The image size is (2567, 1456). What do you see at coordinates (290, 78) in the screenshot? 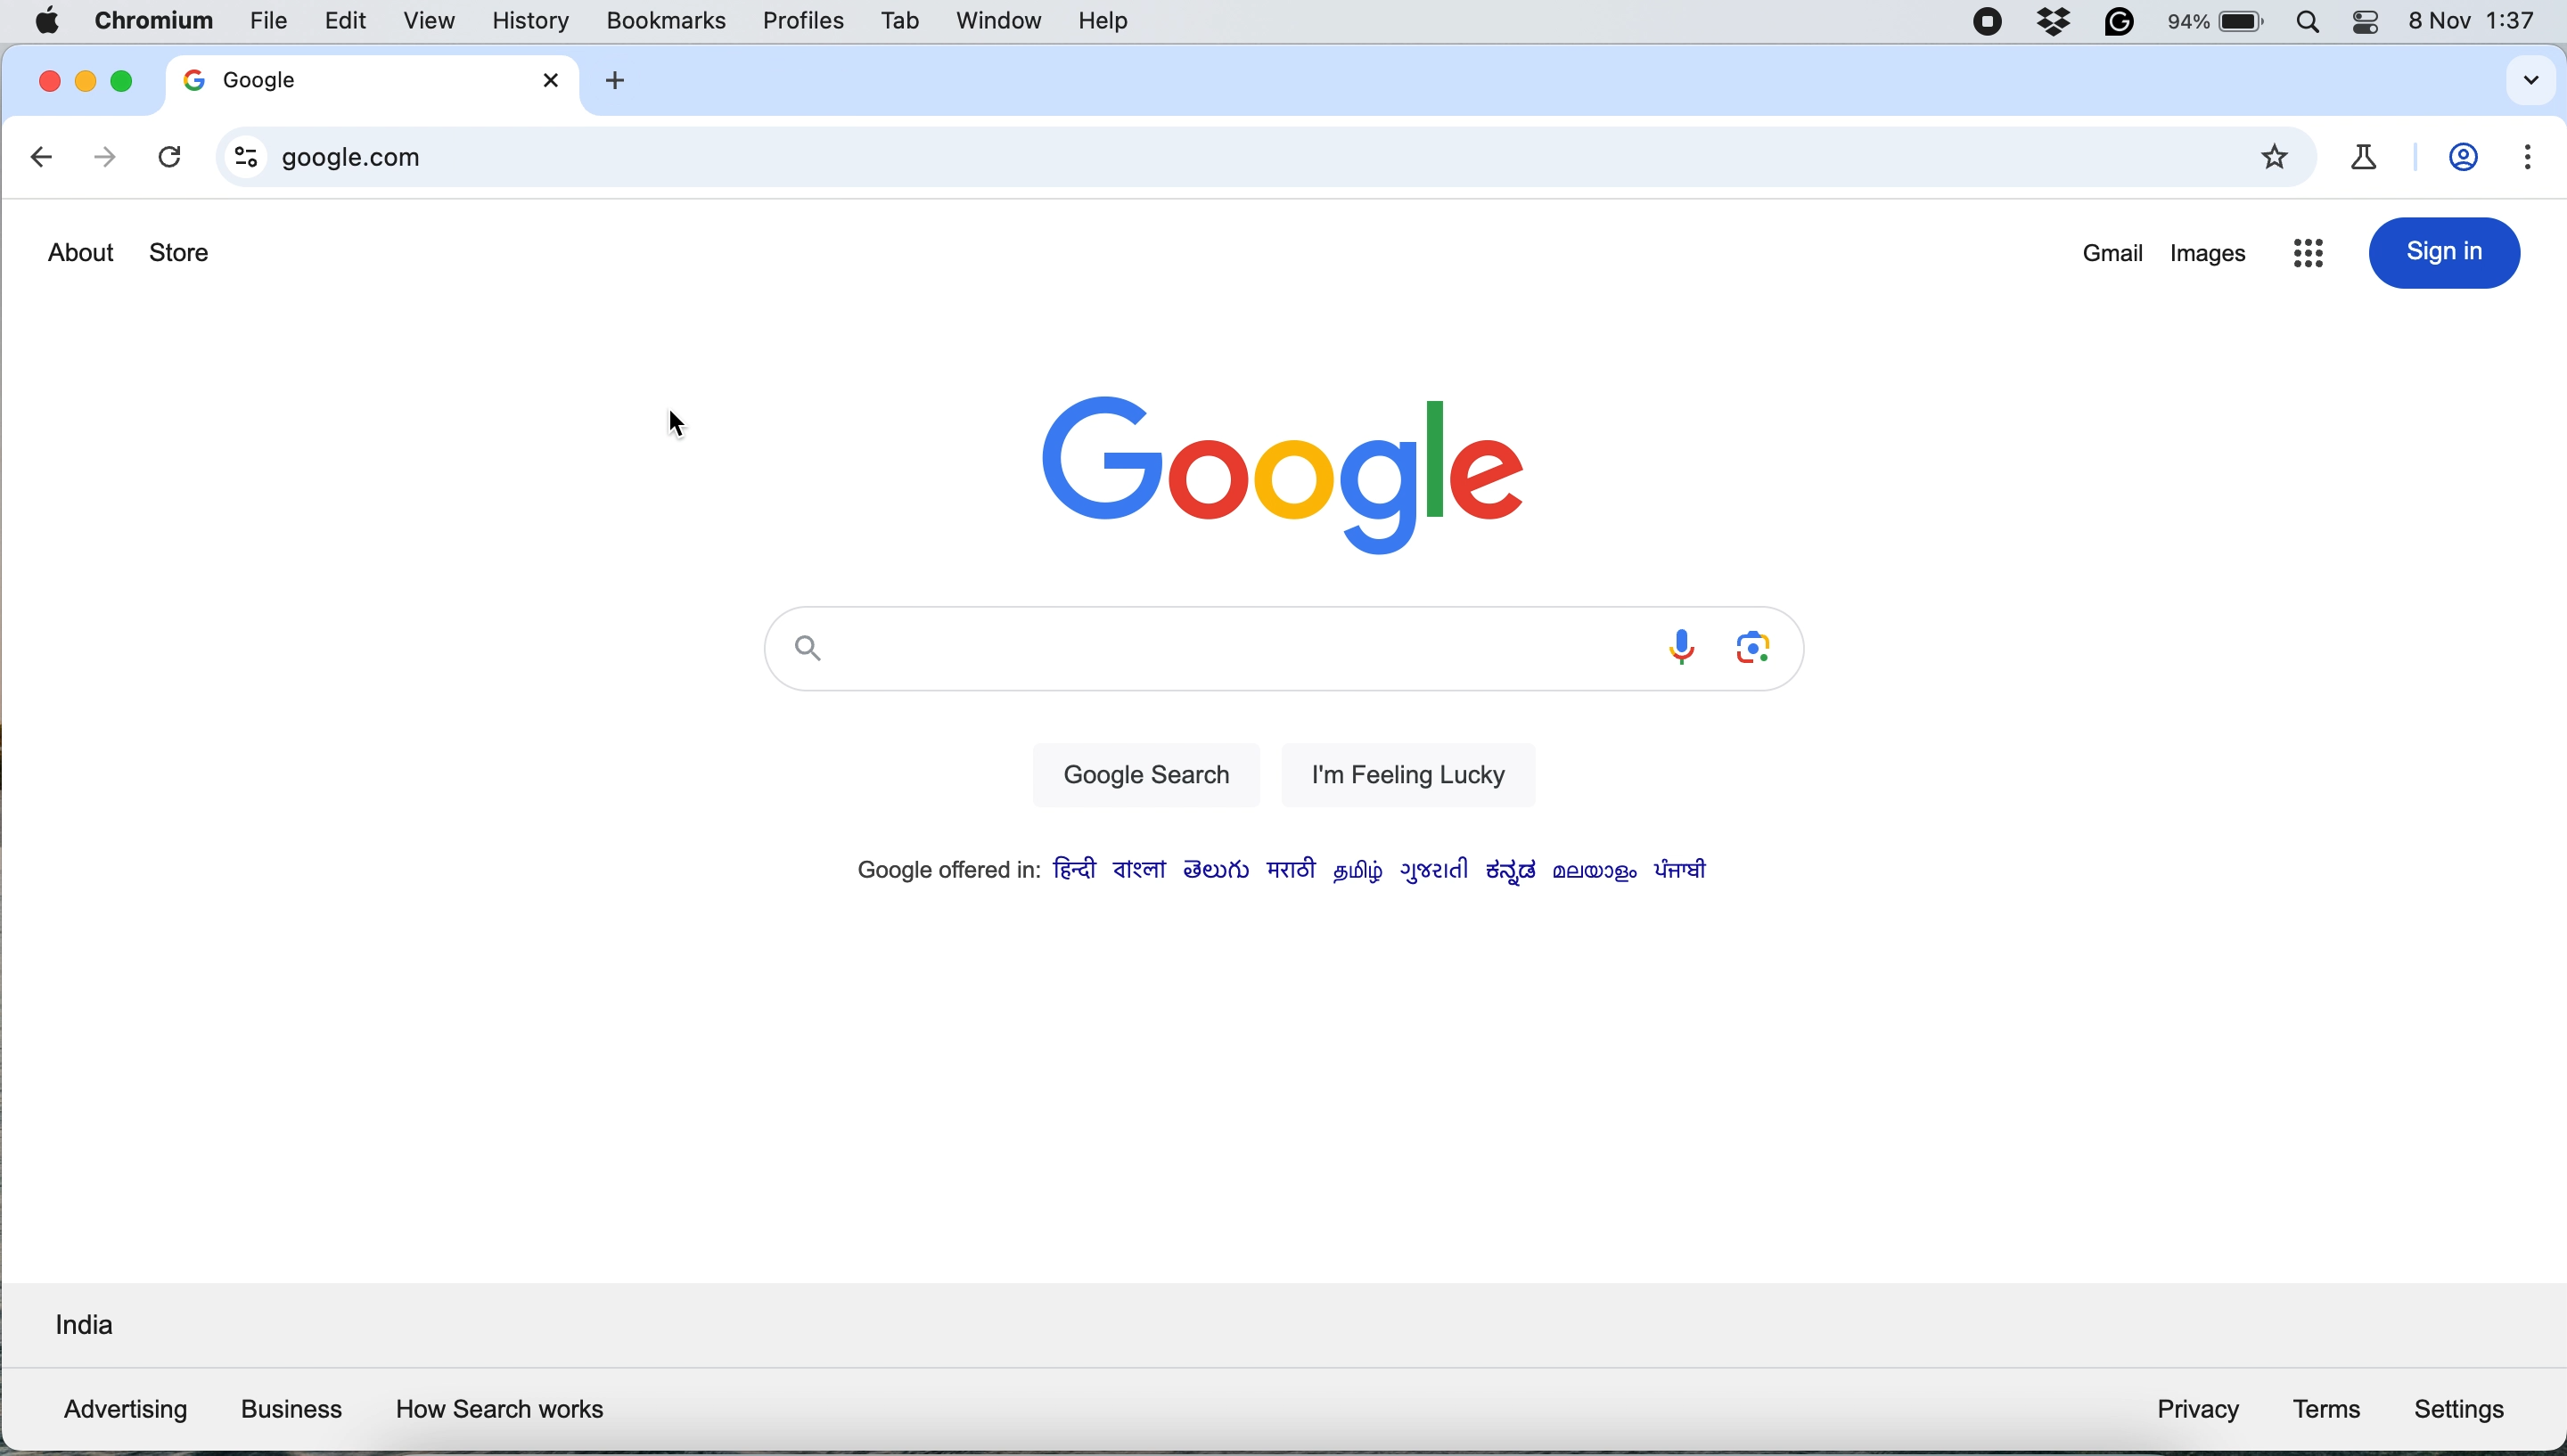
I see `google` at bounding box center [290, 78].